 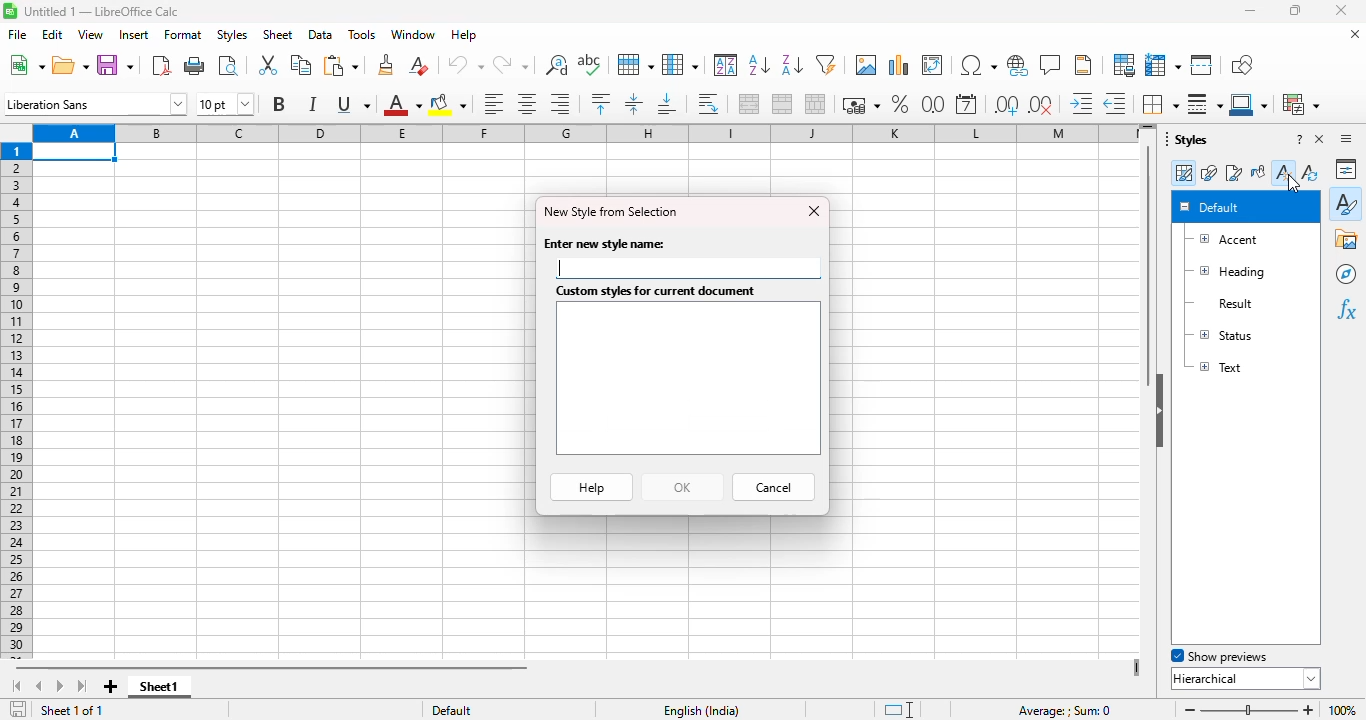 What do you see at coordinates (231, 35) in the screenshot?
I see `styles` at bounding box center [231, 35].